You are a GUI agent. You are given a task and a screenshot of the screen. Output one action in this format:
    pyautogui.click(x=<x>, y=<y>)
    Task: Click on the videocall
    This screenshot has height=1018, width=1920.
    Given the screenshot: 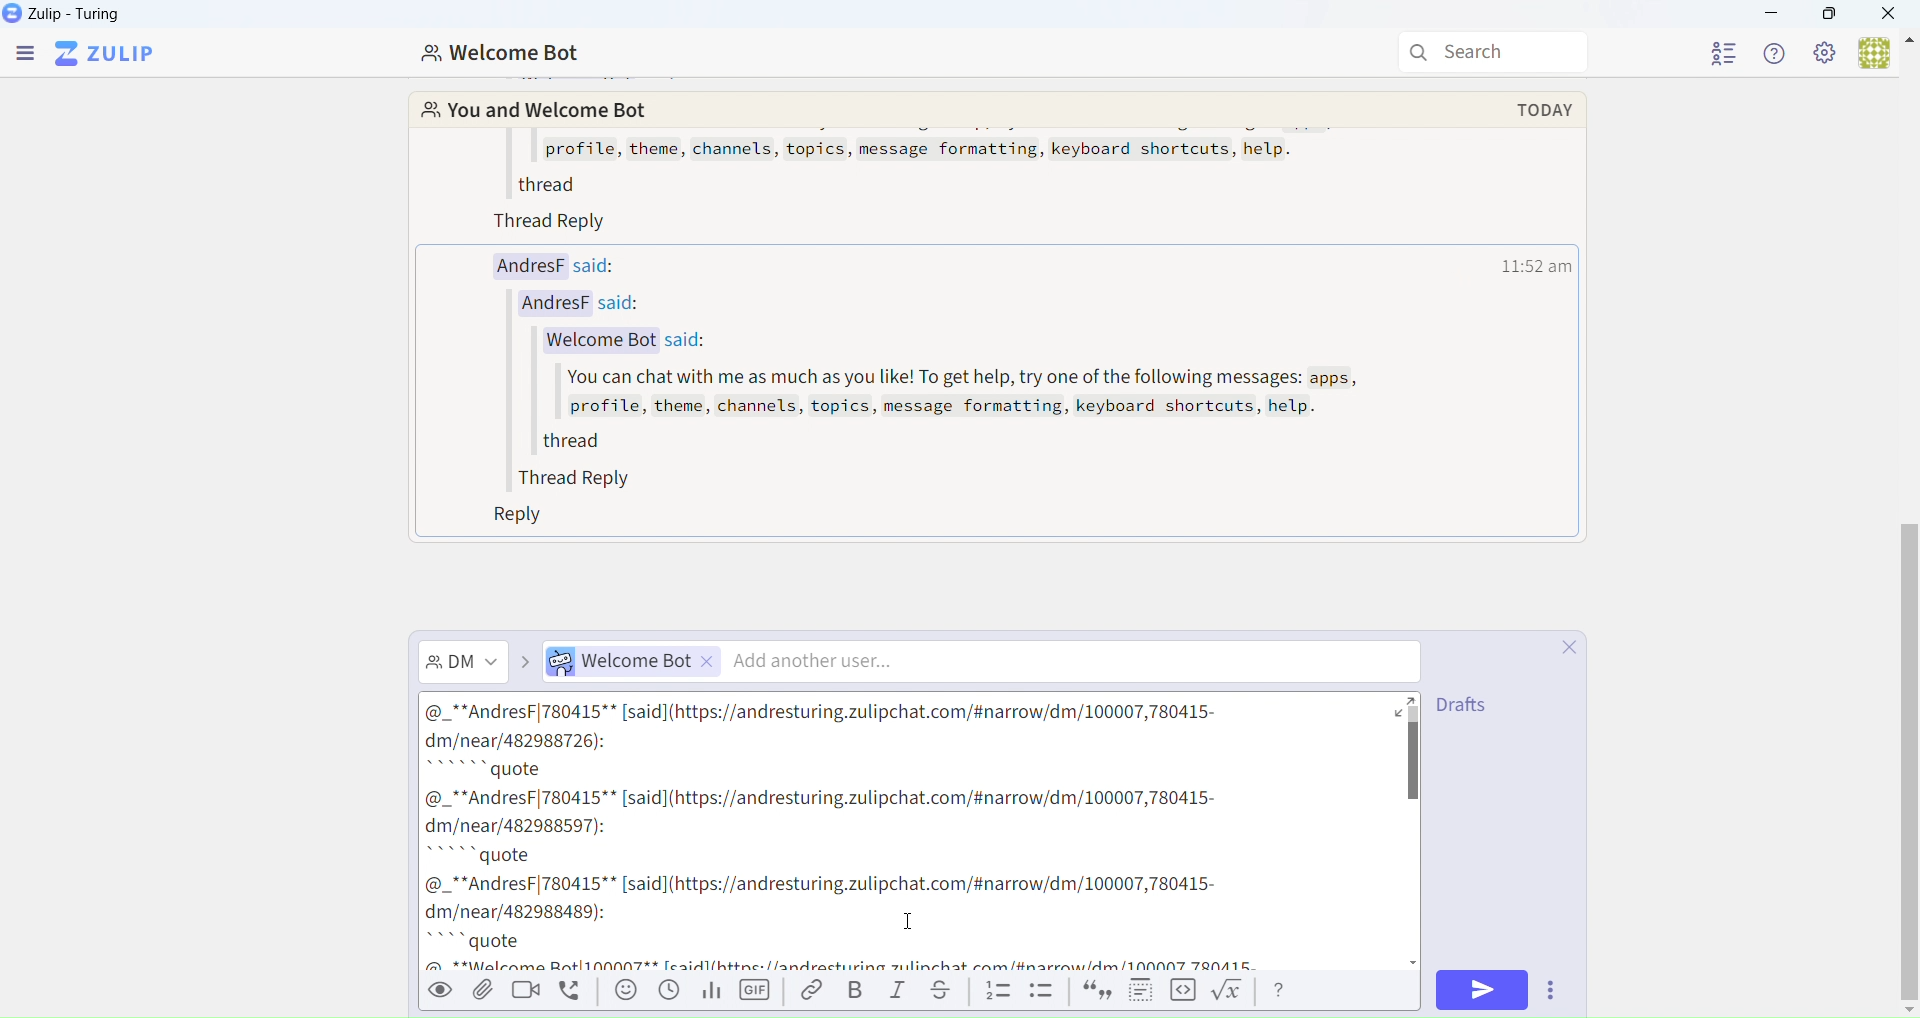 What is the action you would take?
    pyautogui.click(x=530, y=995)
    